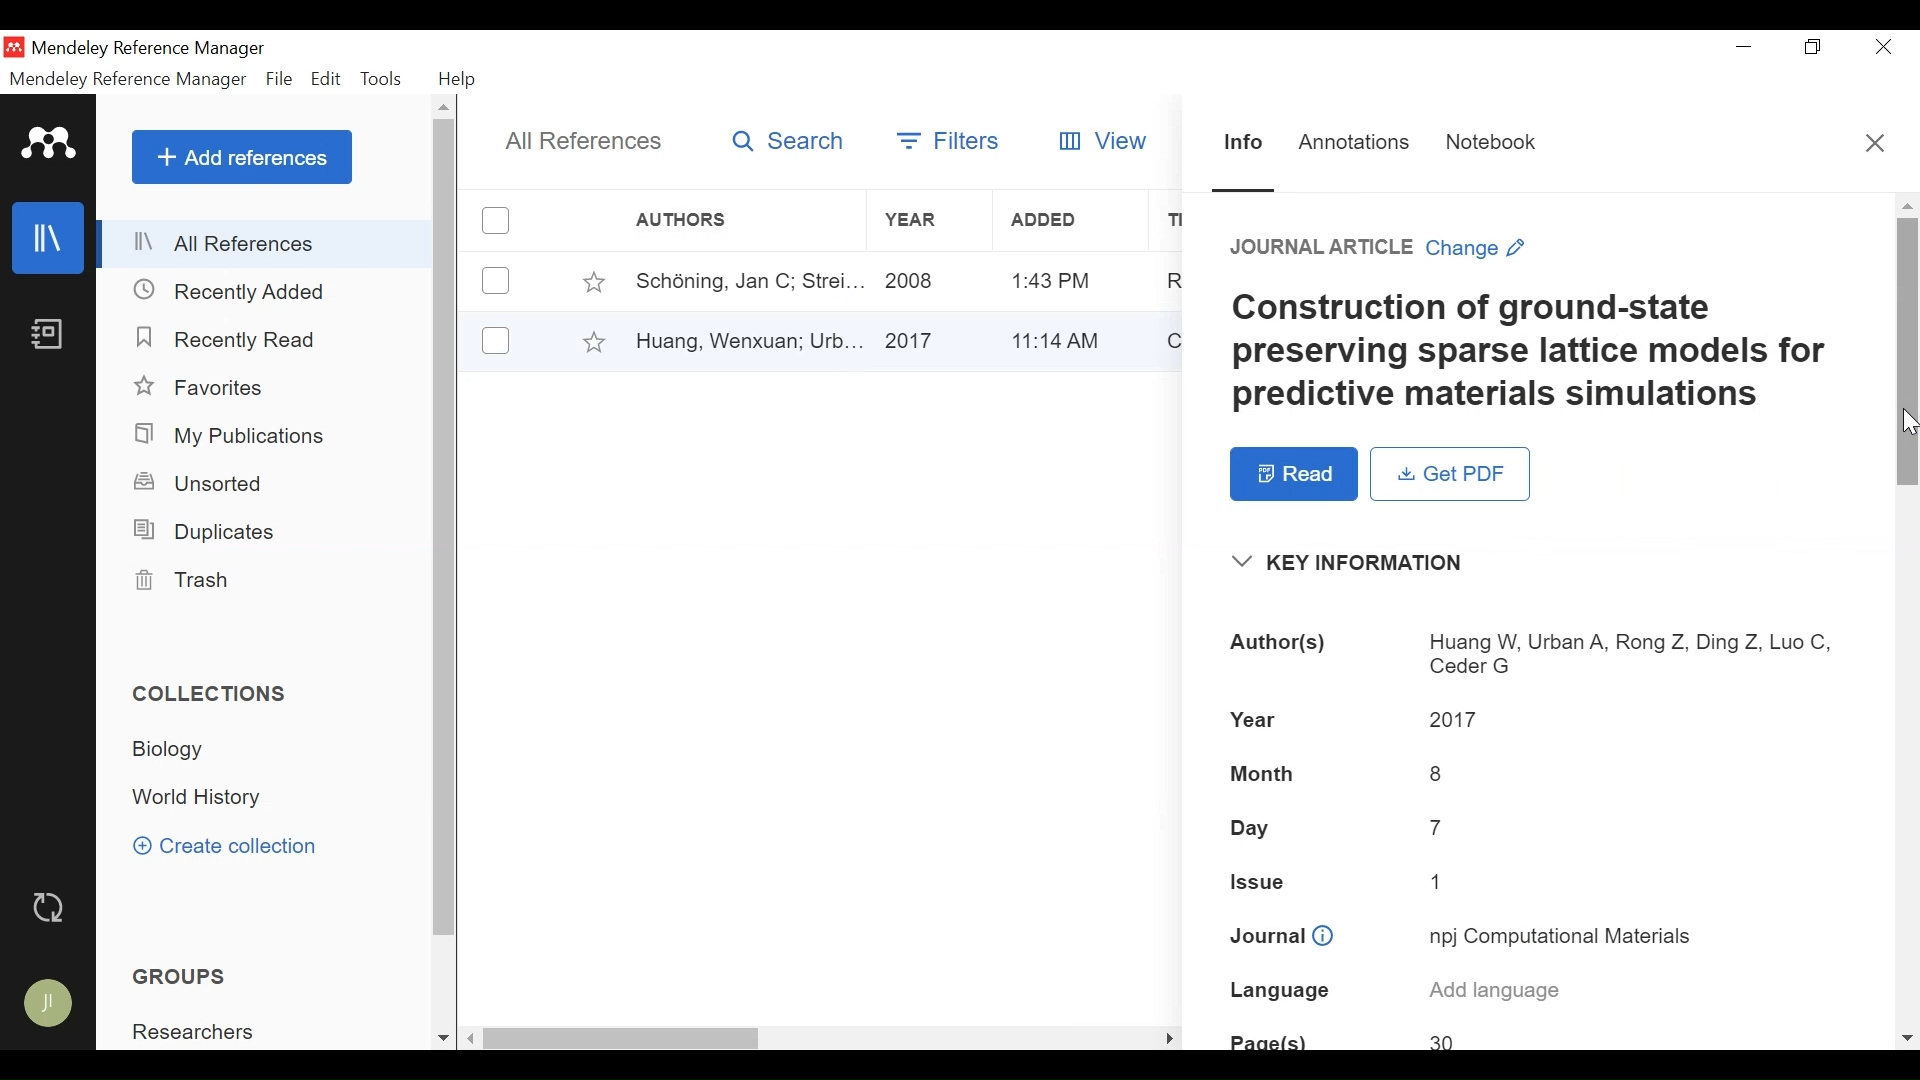 This screenshot has width=1920, height=1080. What do you see at coordinates (232, 293) in the screenshot?
I see `Recently Added` at bounding box center [232, 293].